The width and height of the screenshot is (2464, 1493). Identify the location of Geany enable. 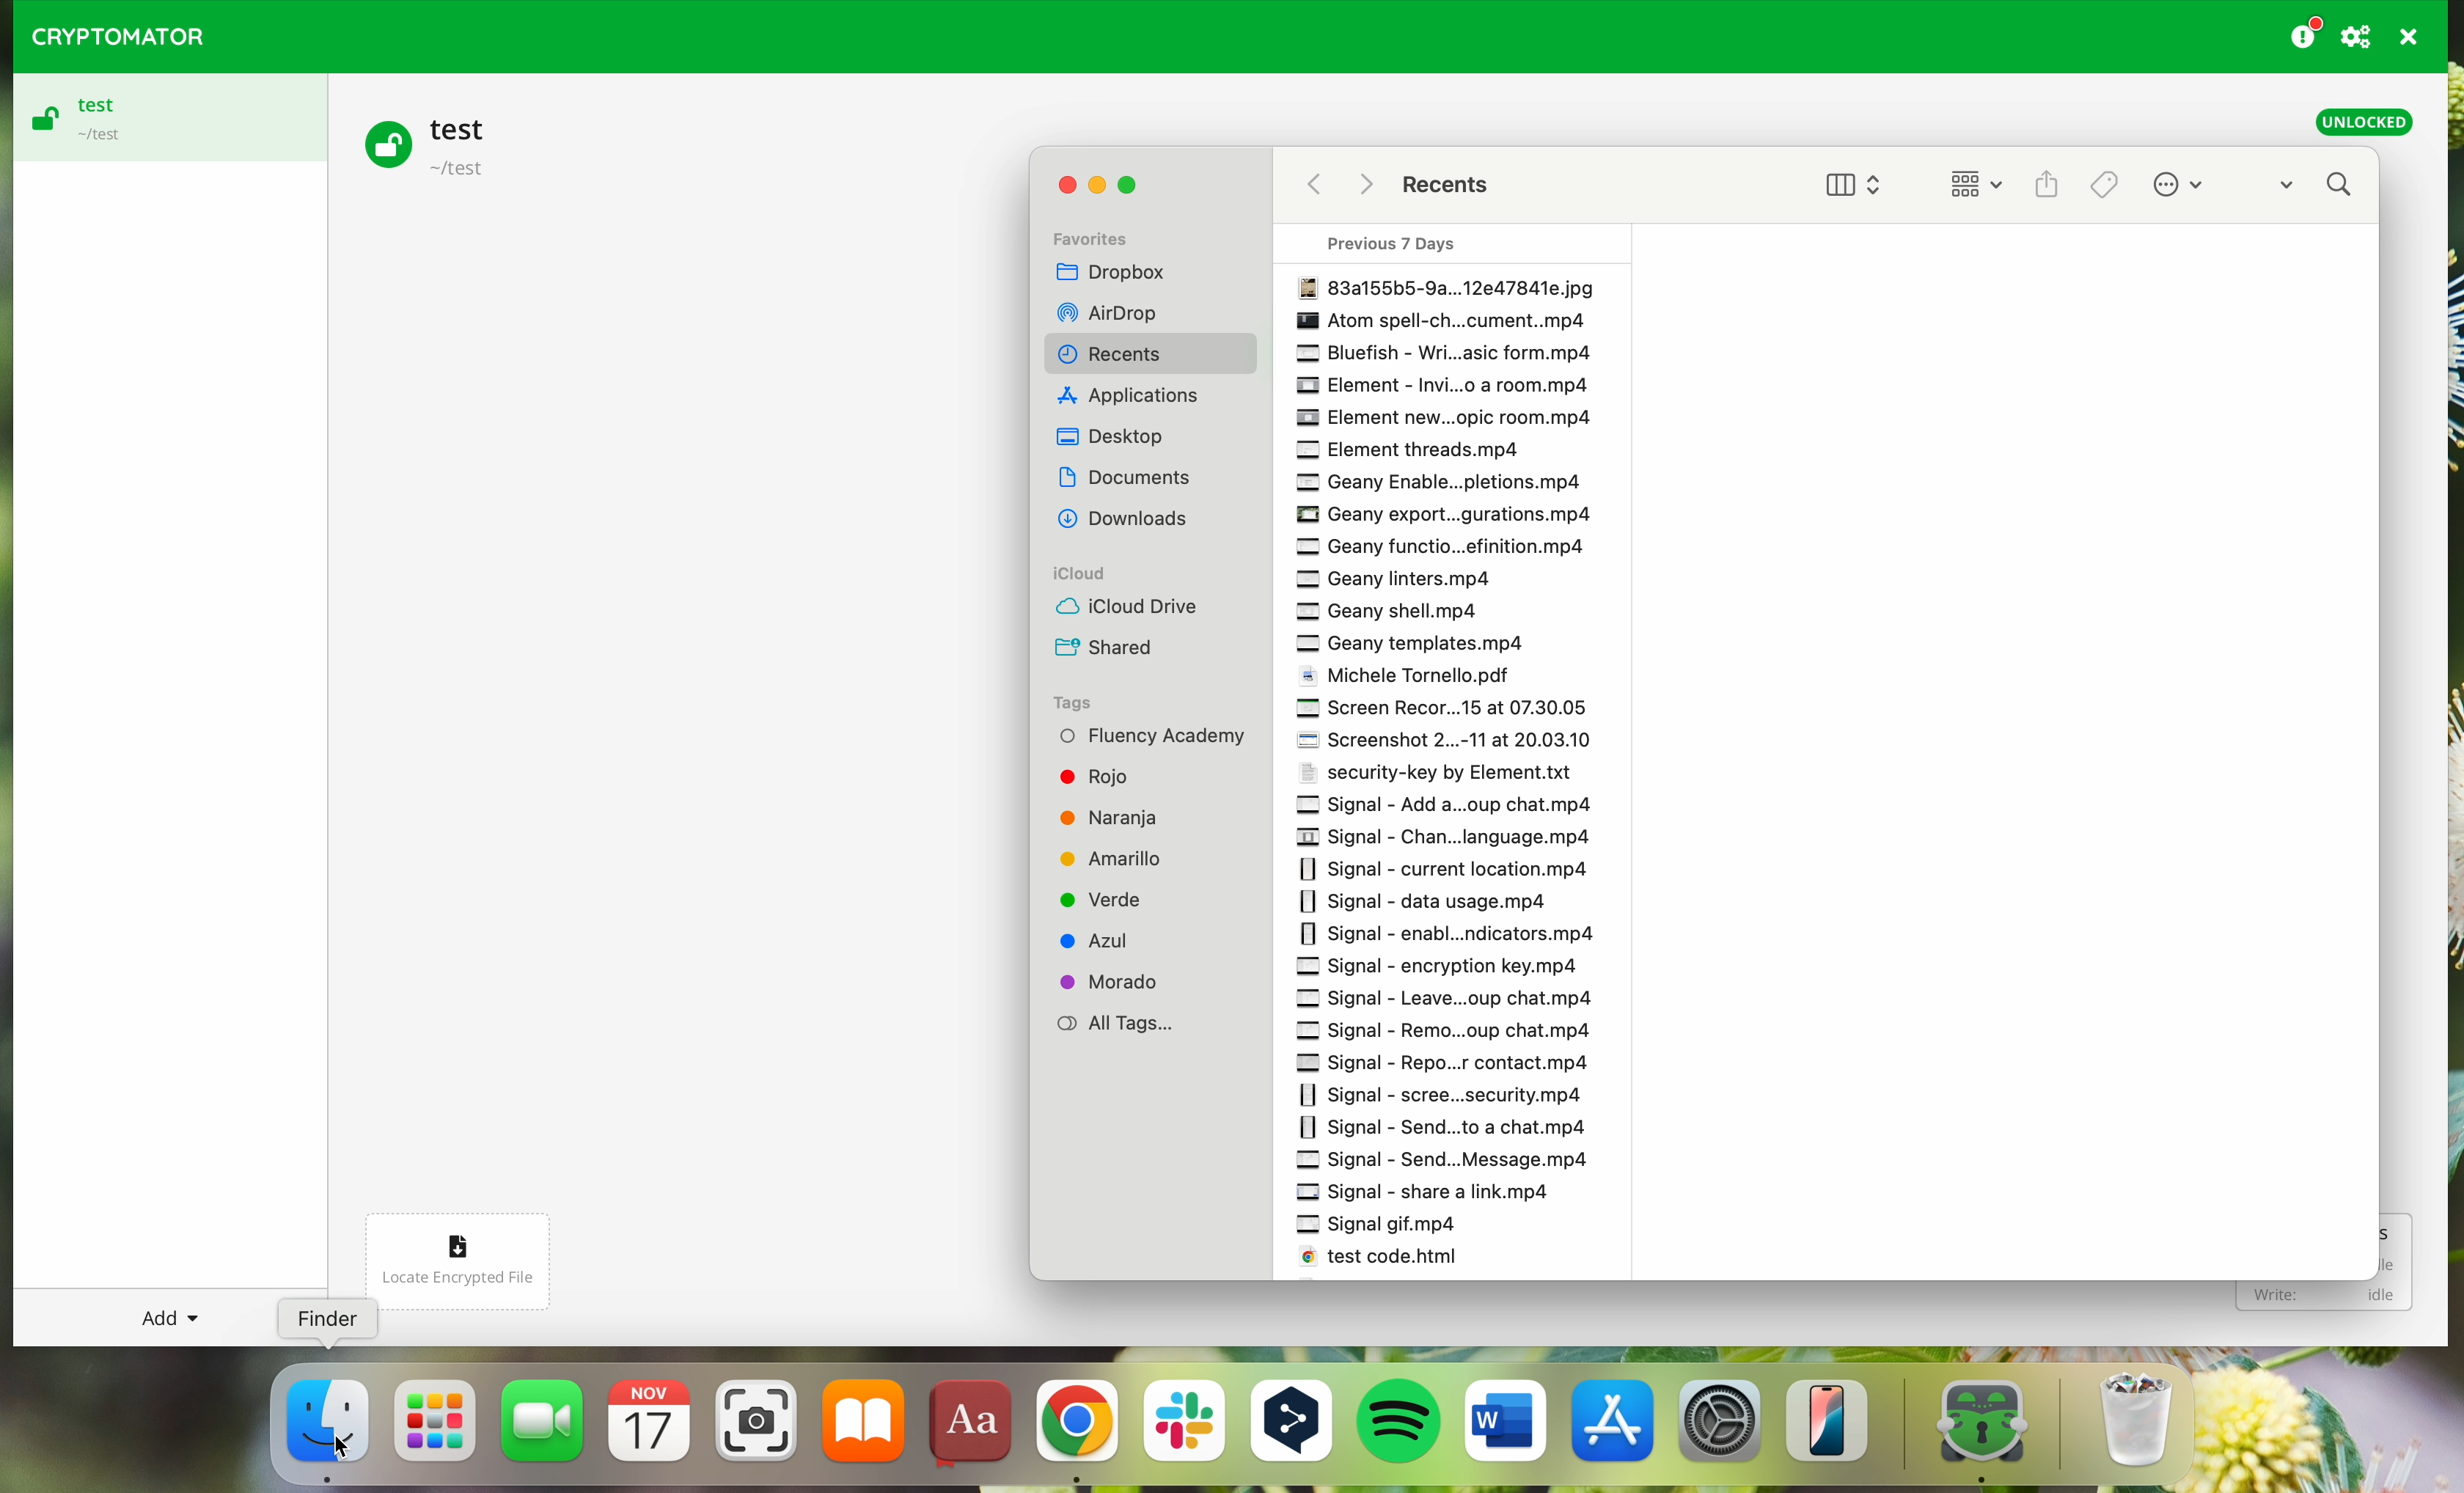
(1434, 481).